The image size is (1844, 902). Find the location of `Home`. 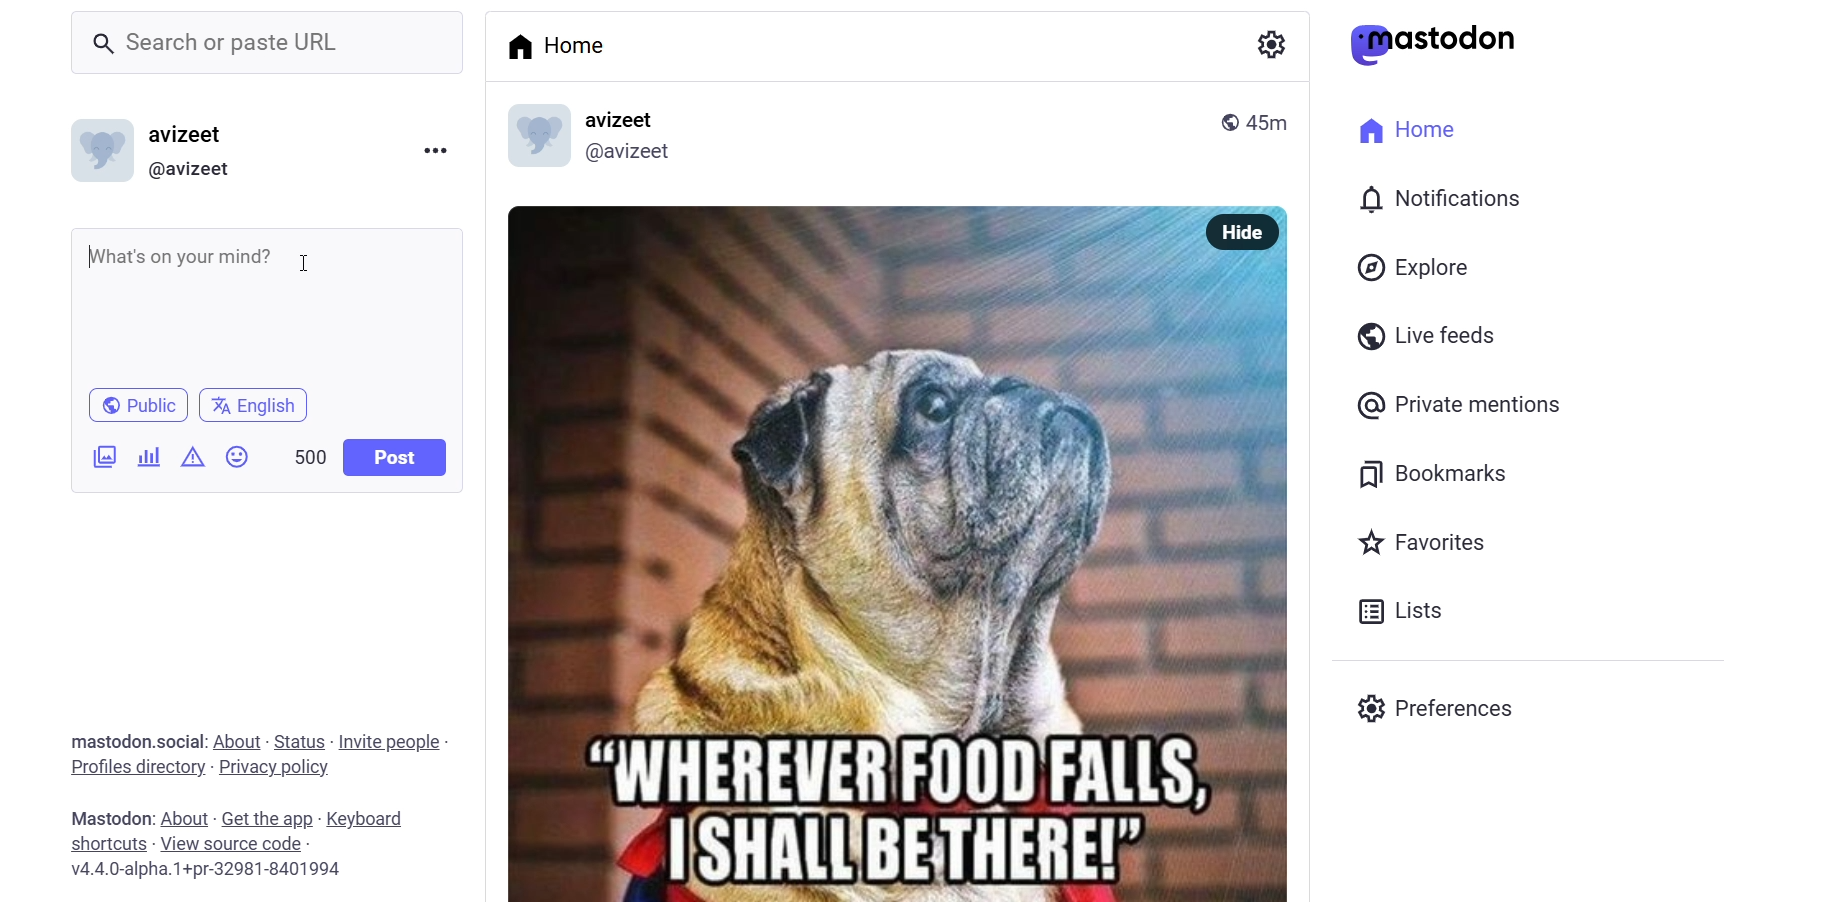

Home is located at coordinates (561, 48).